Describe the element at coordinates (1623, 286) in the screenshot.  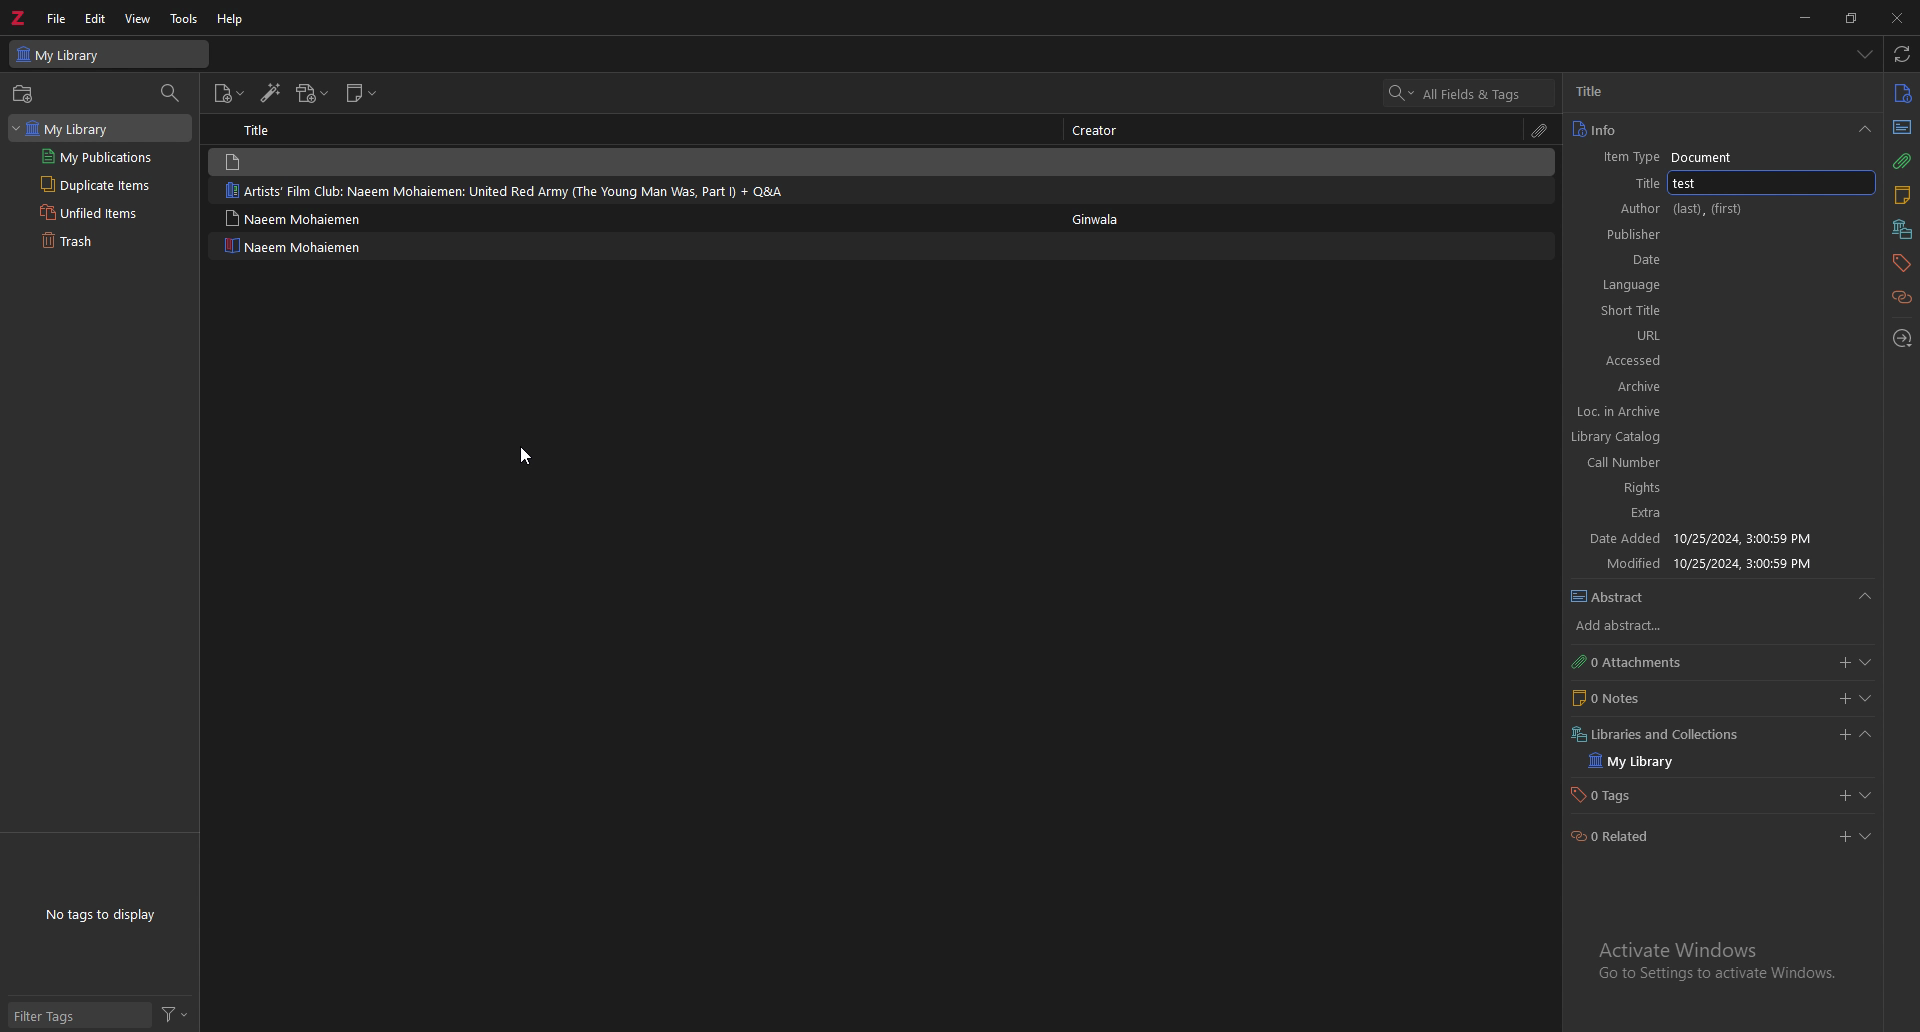
I see `series number` at that location.